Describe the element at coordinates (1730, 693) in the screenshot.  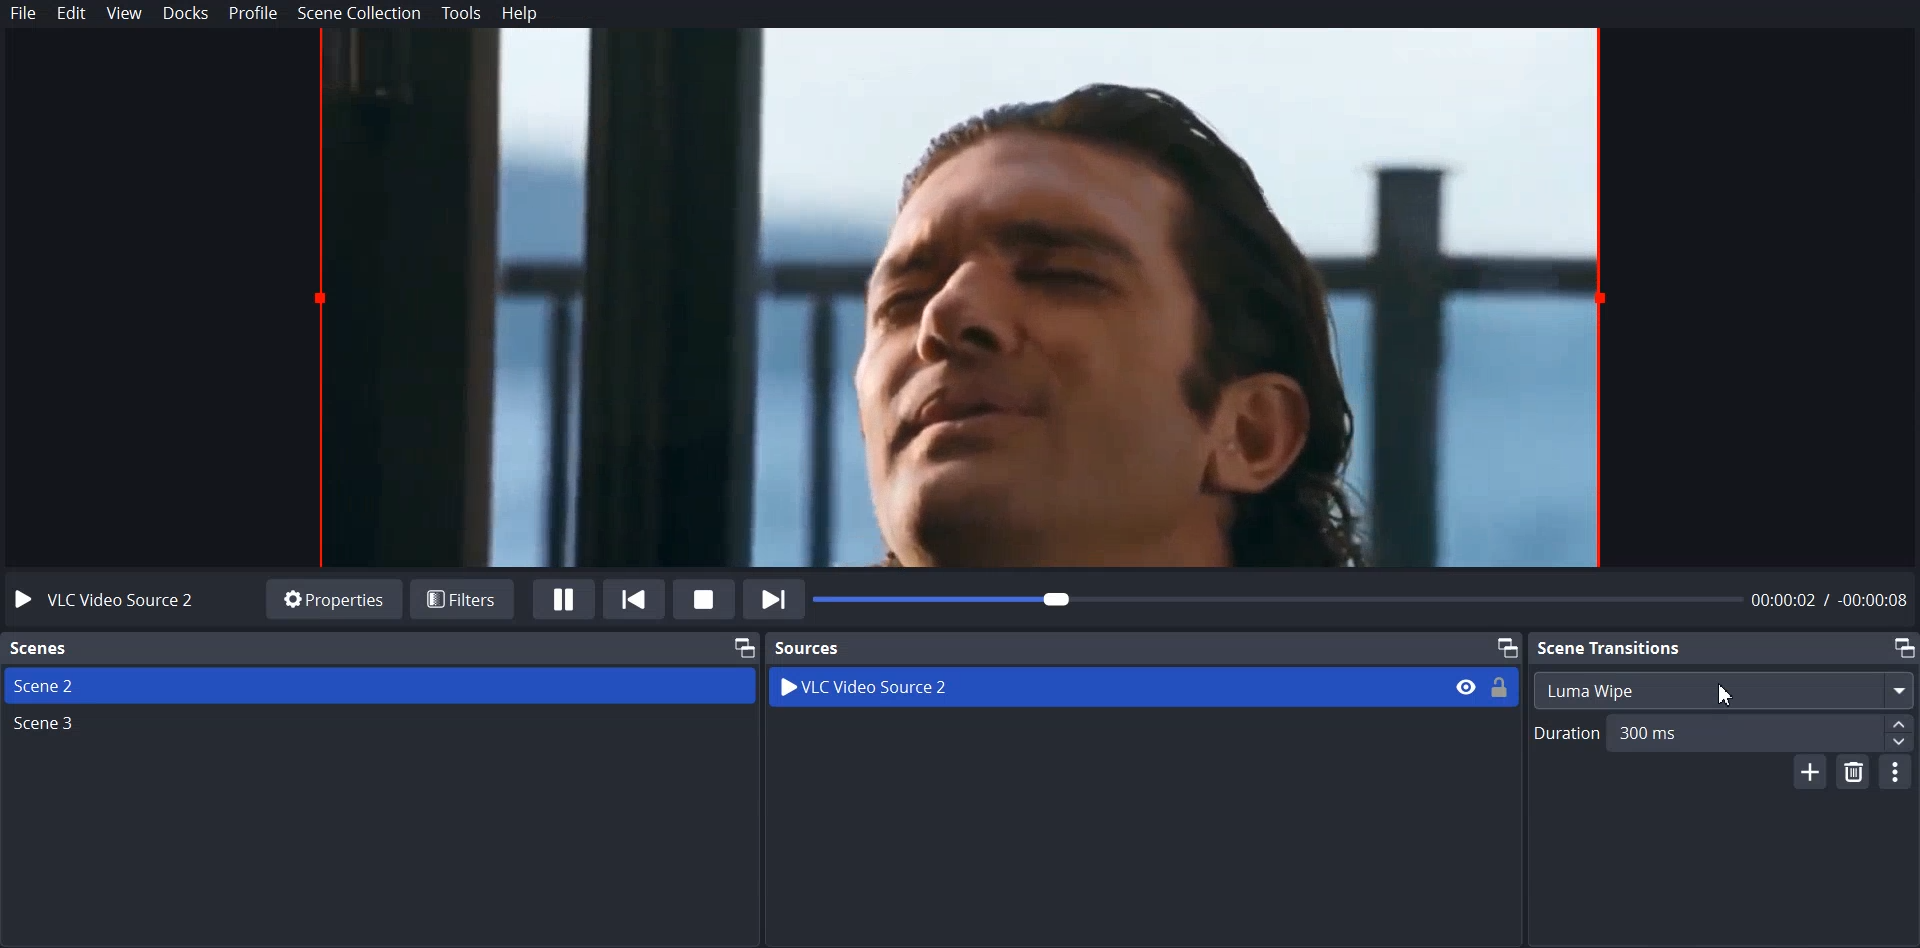
I see `Cursor` at that location.